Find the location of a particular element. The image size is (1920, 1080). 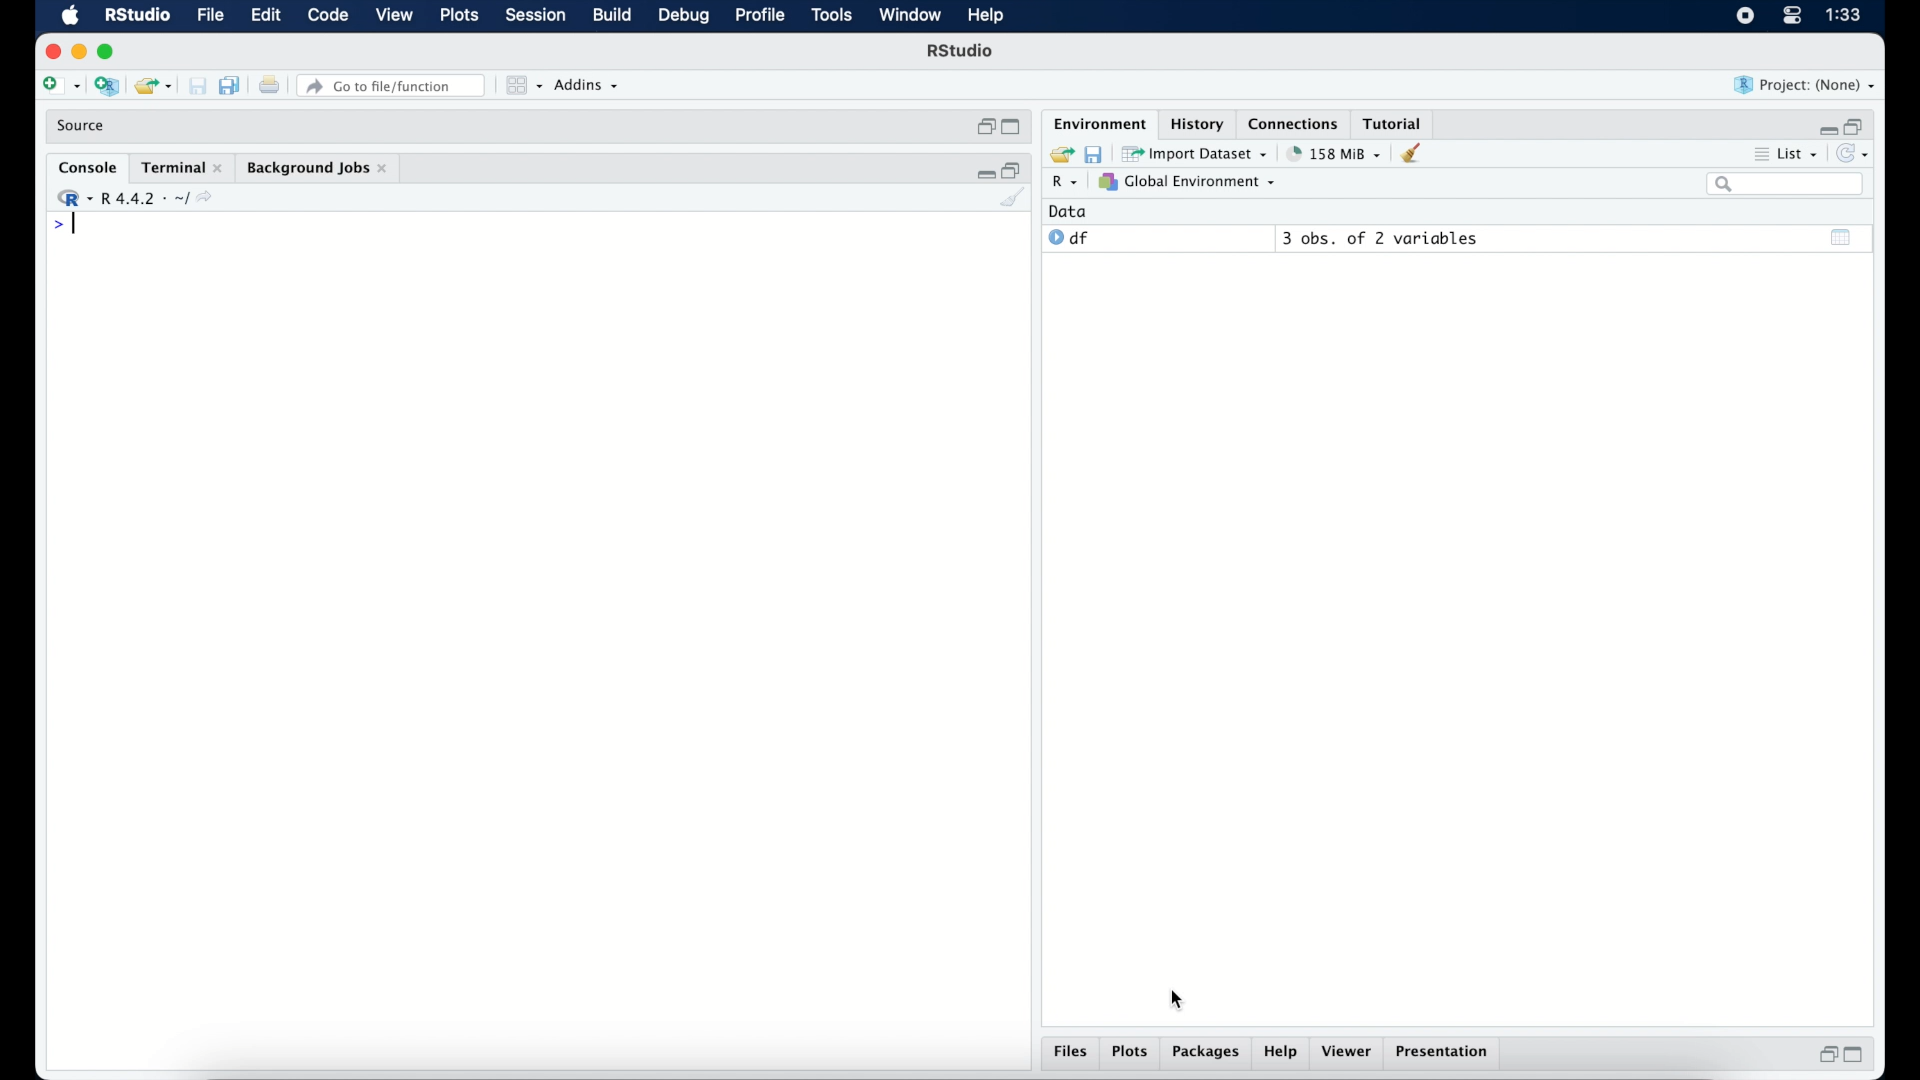

tools is located at coordinates (830, 16).